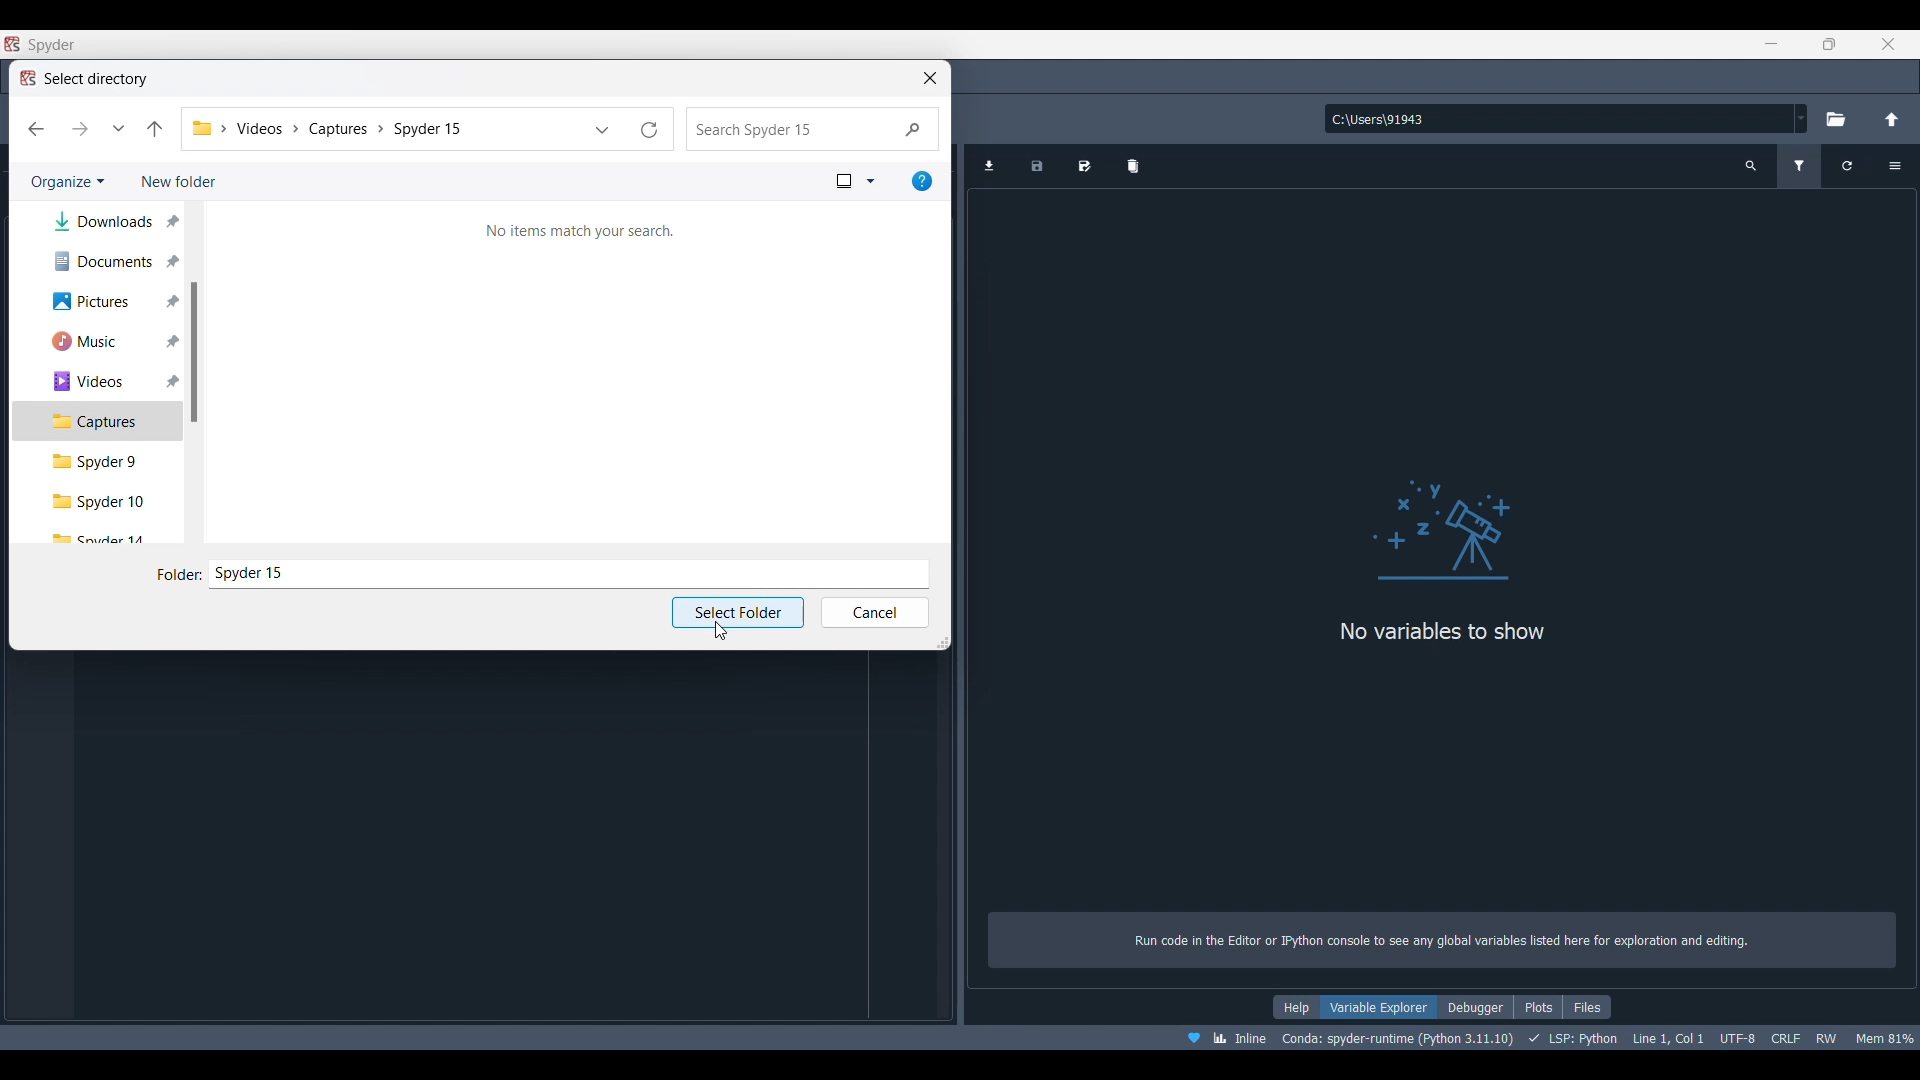  Describe the element at coordinates (102, 221) in the screenshot. I see `Downloads` at that location.